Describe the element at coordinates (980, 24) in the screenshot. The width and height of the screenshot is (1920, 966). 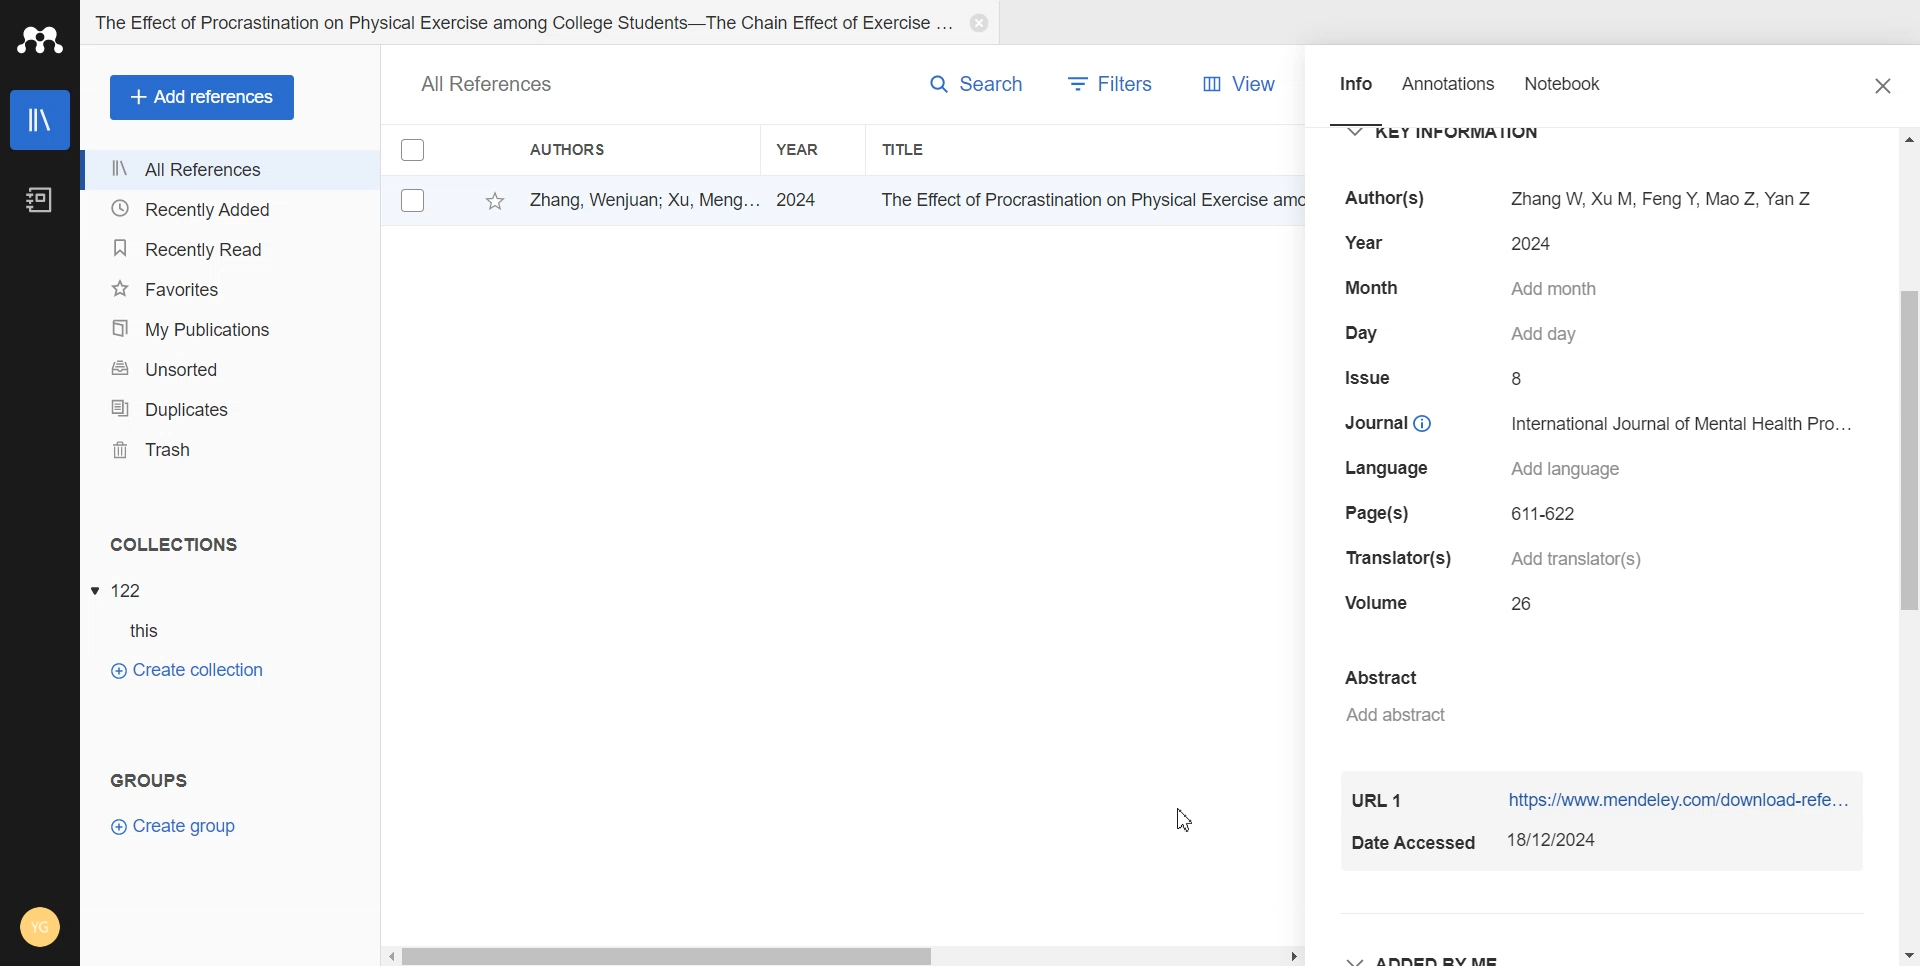
I see `Close` at that location.